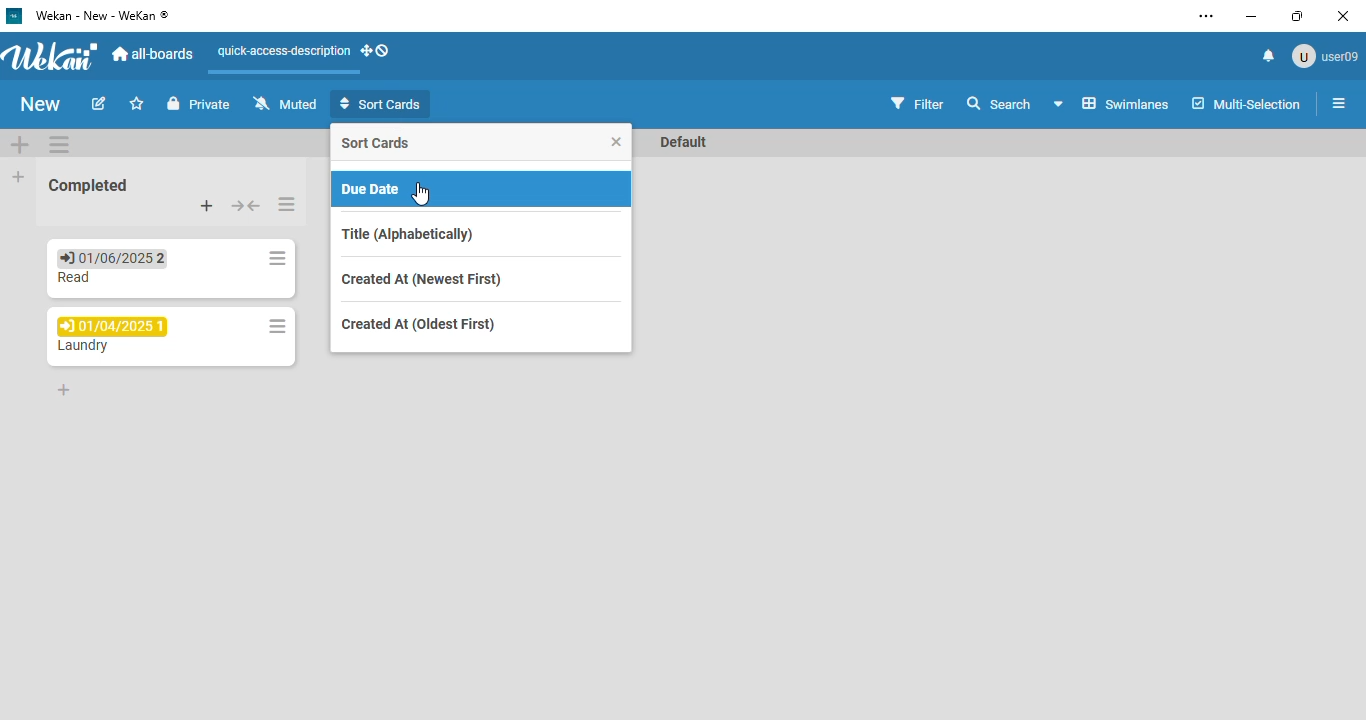 The width and height of the screenshot is (1366, 720). I want to click on search, so click(998, 102).